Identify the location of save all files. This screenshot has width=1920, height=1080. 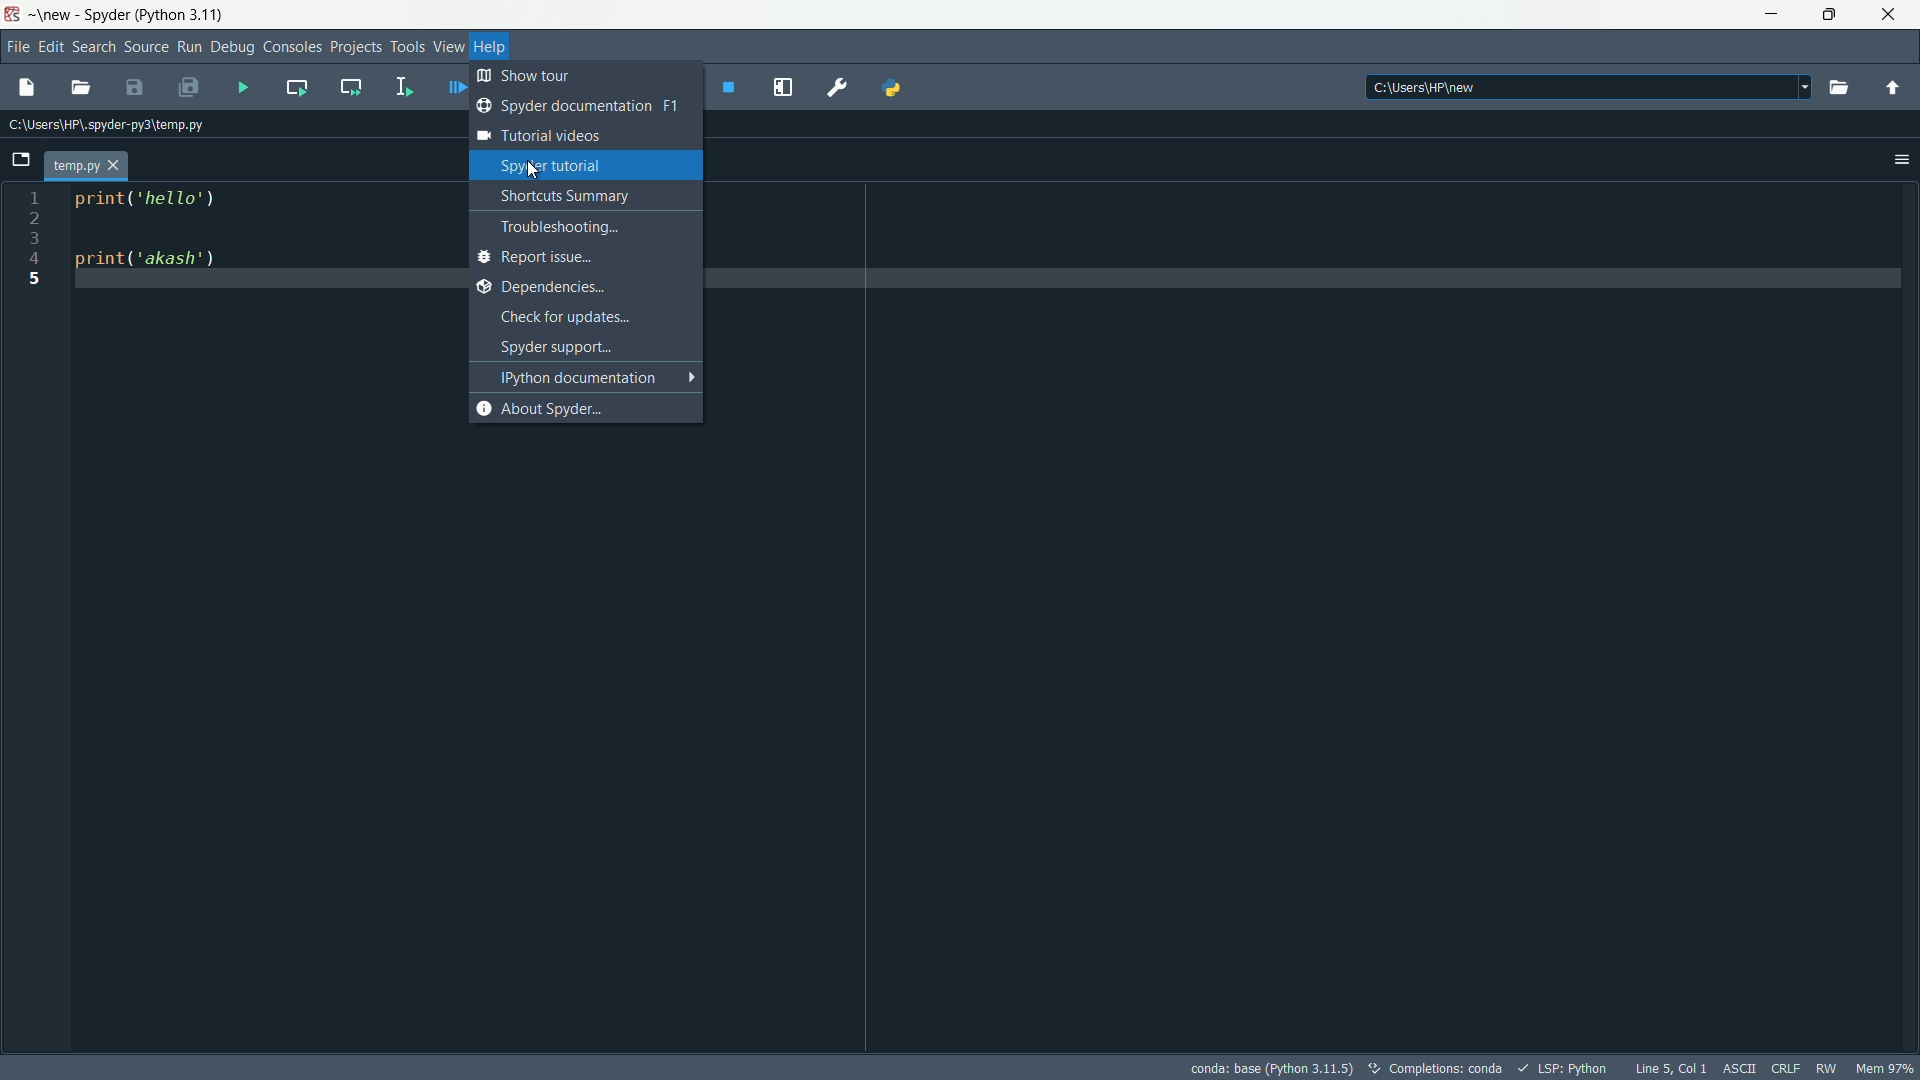
(192, 88).